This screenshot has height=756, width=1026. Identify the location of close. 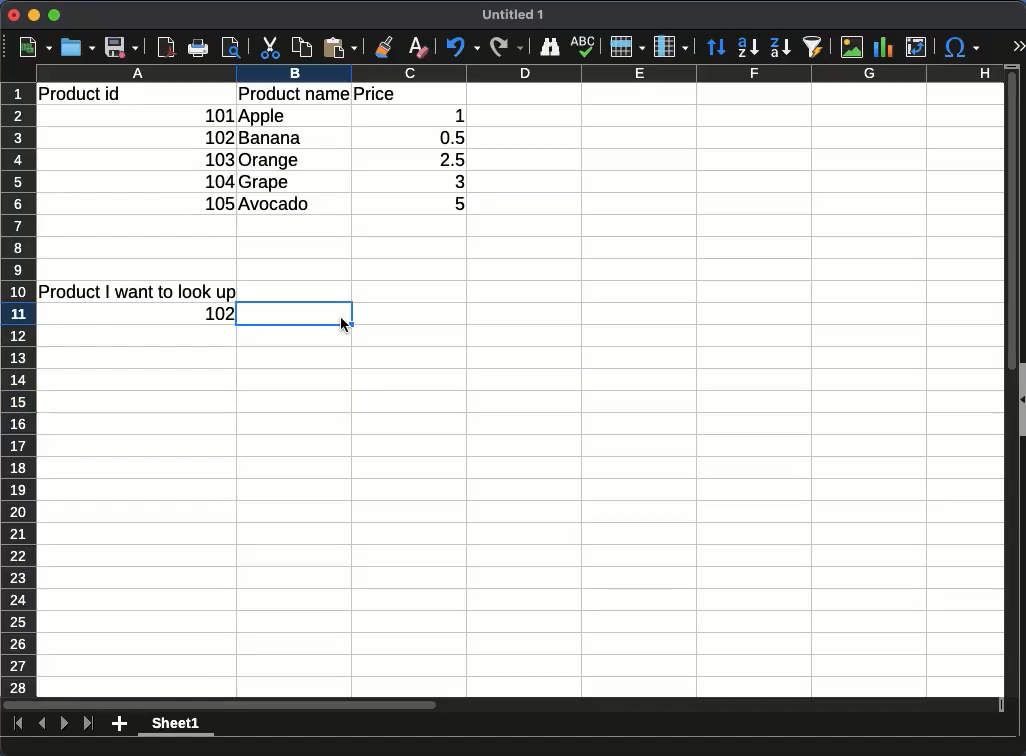
(14, 15).